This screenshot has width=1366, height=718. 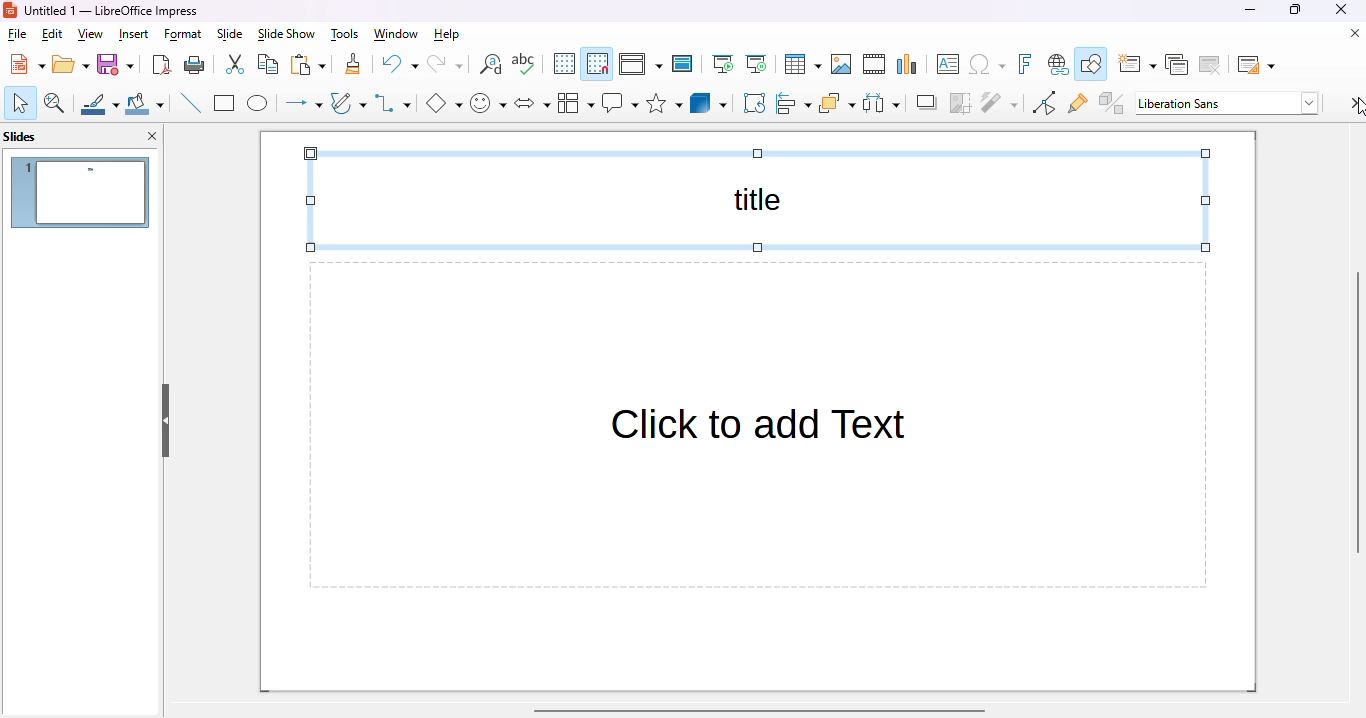 I want to click on help, so click(x=447, y=35).